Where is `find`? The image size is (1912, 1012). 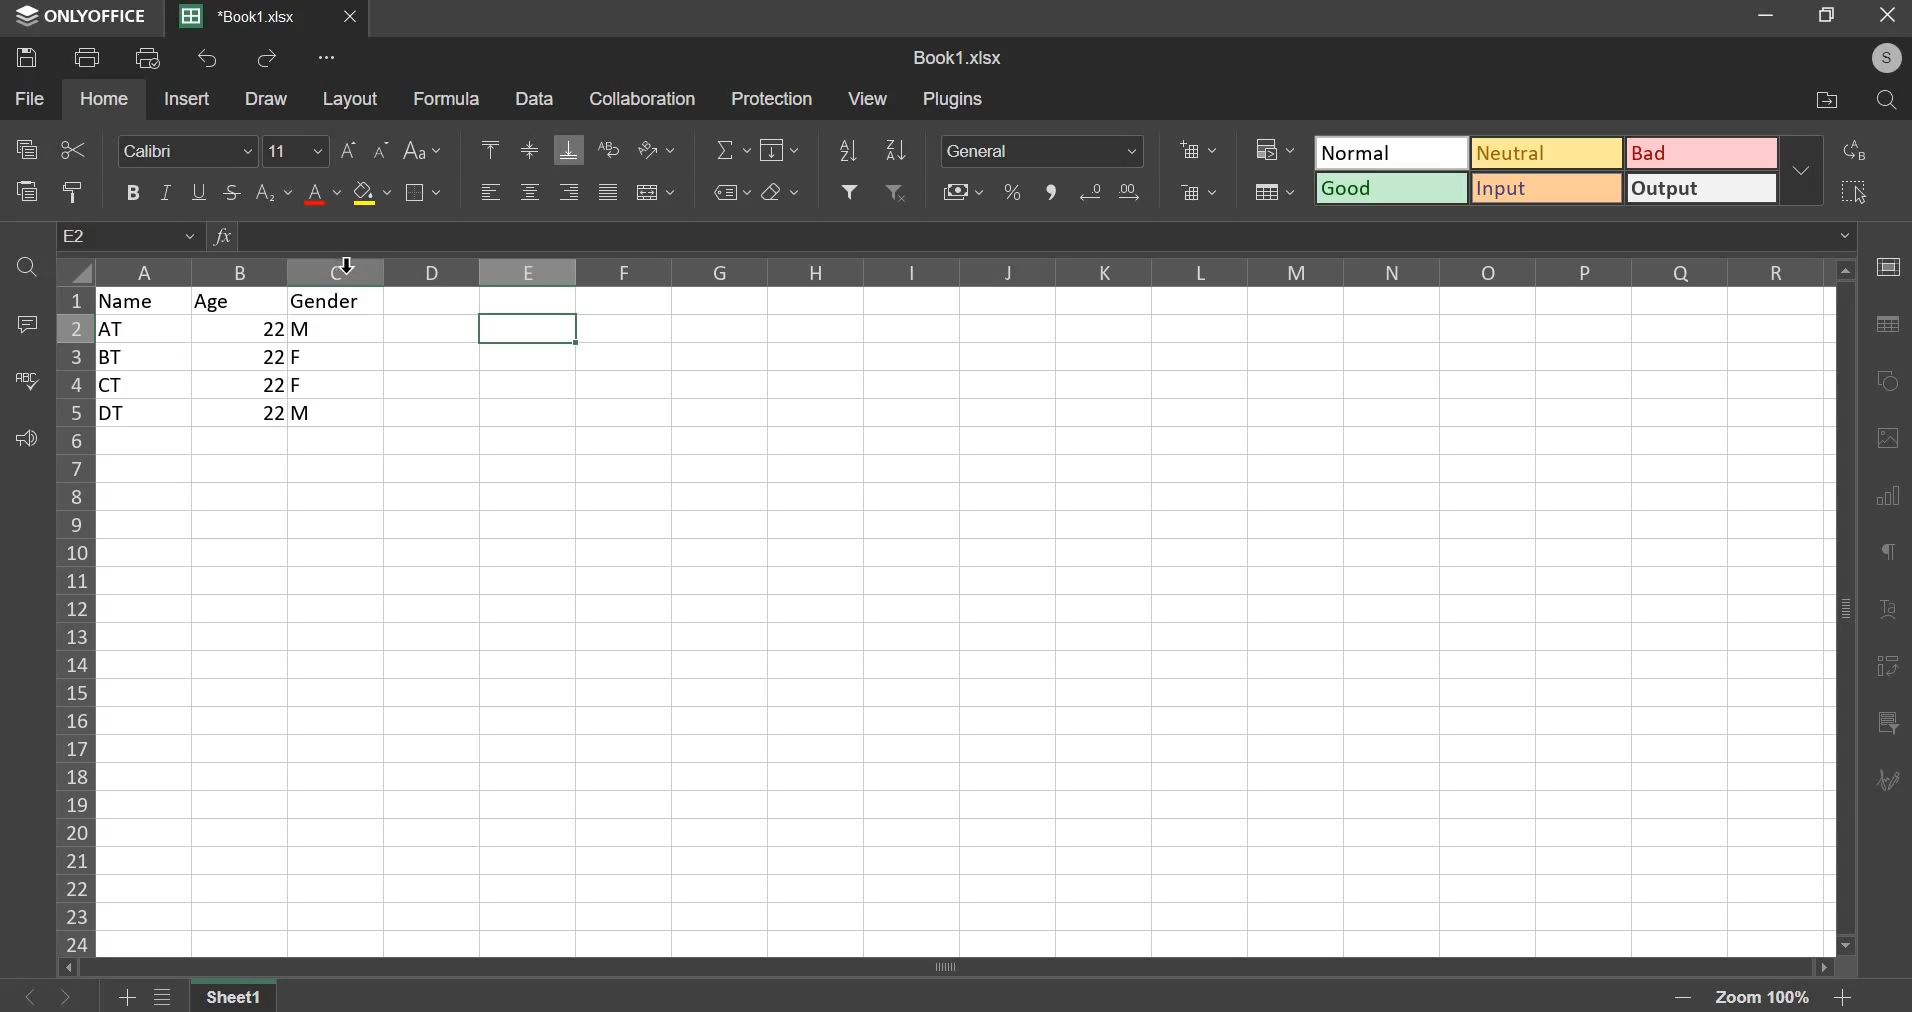 find is located at coordinates (29, 268).